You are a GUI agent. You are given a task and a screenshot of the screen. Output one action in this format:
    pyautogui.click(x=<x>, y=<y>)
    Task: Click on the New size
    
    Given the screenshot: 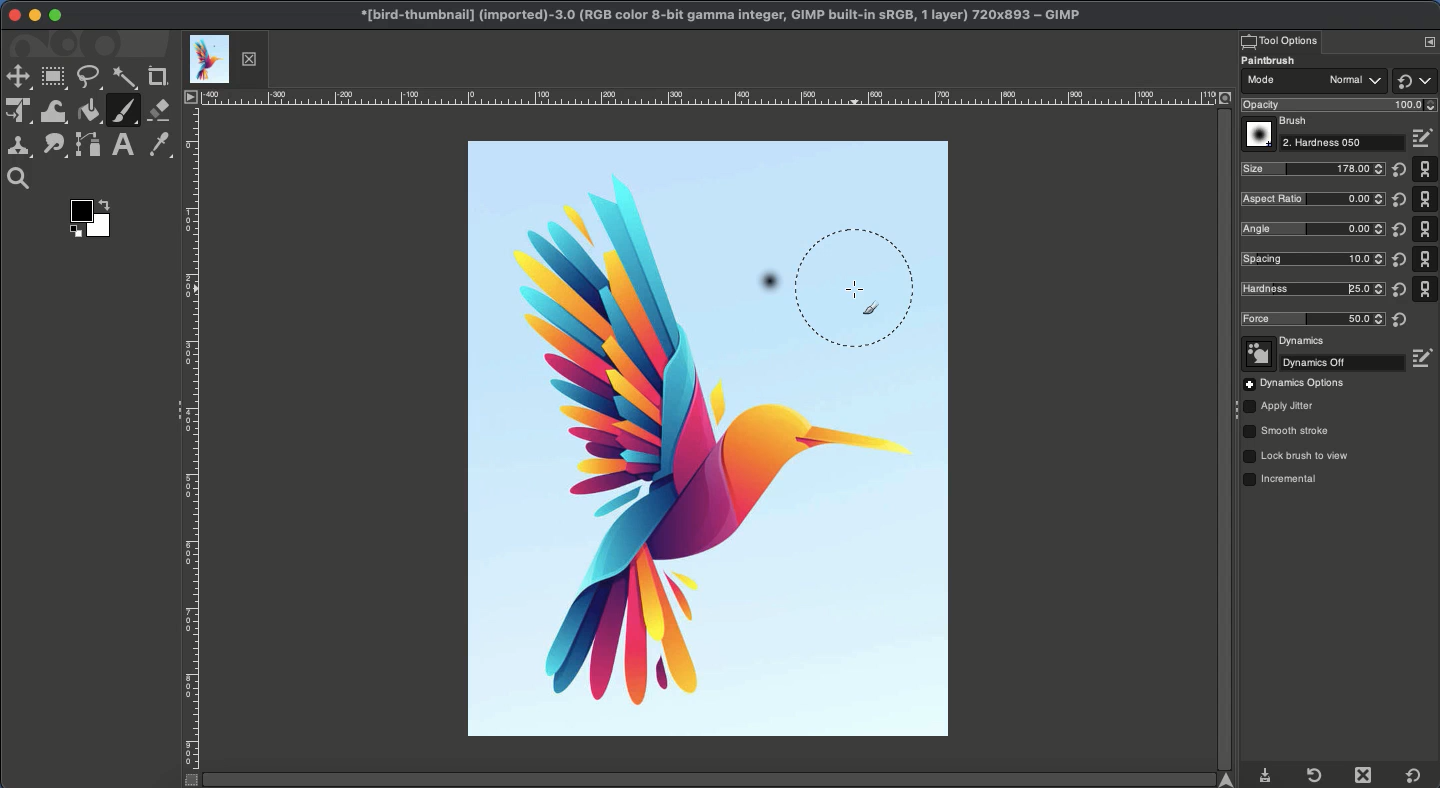 What is the action you would take?
    pyautogui.click(x=1314, y=170)
    